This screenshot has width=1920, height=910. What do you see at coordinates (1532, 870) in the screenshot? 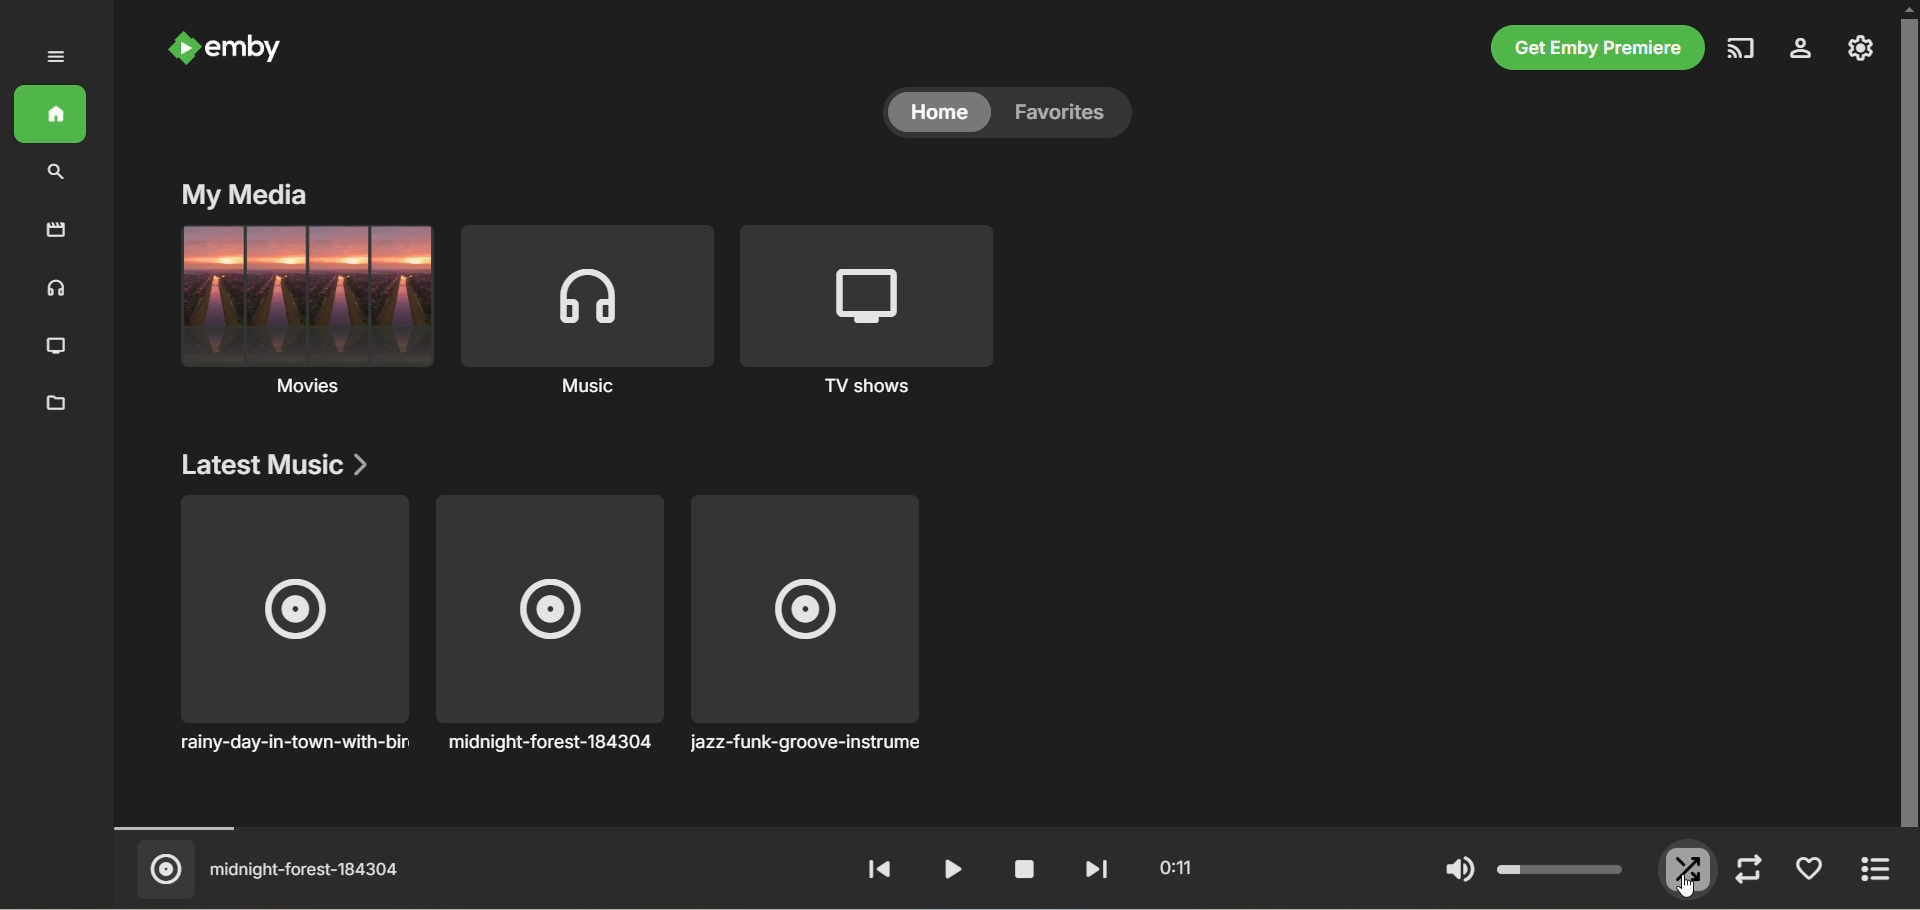
I see `volume` at bounding box center [1532, 870].